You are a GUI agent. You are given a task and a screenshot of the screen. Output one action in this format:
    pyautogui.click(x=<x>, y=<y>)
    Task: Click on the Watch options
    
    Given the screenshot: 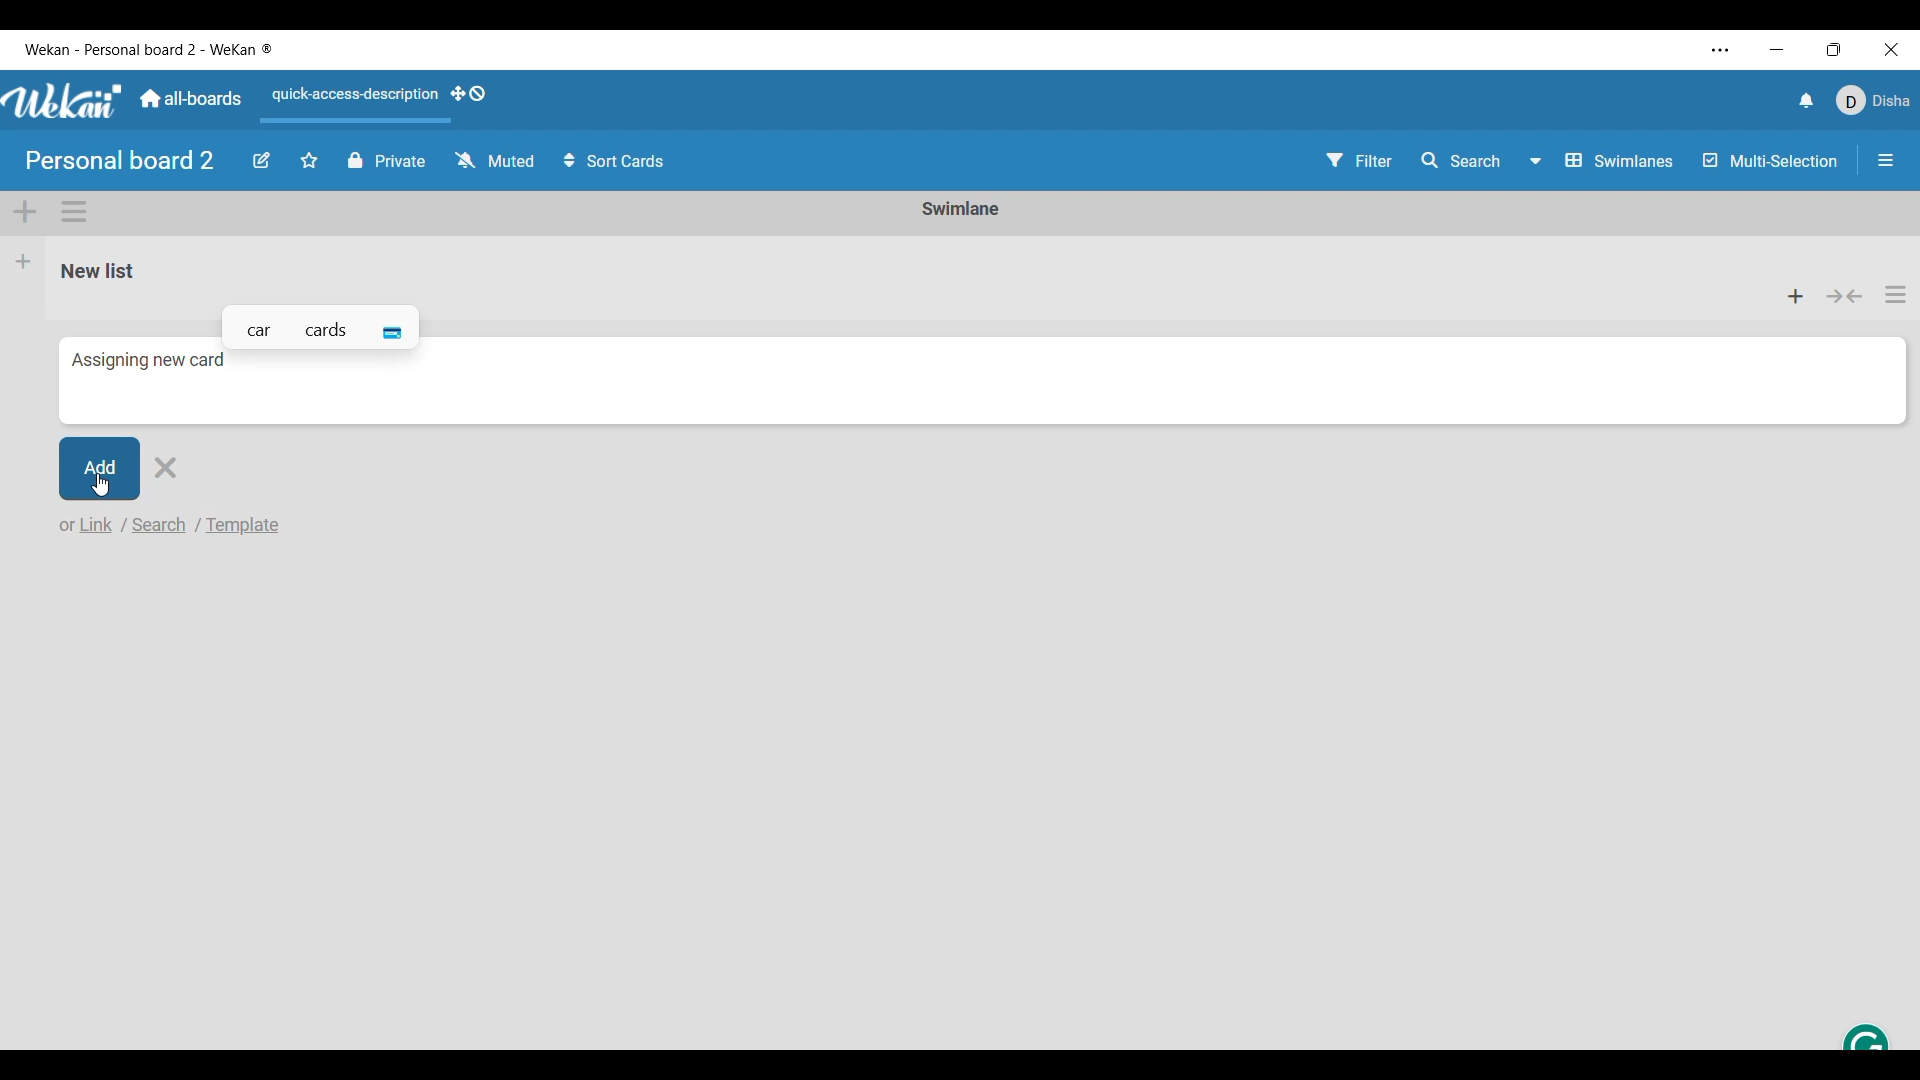 What is the action you would take?
    pyautogui.click(x=495, y=160)
    